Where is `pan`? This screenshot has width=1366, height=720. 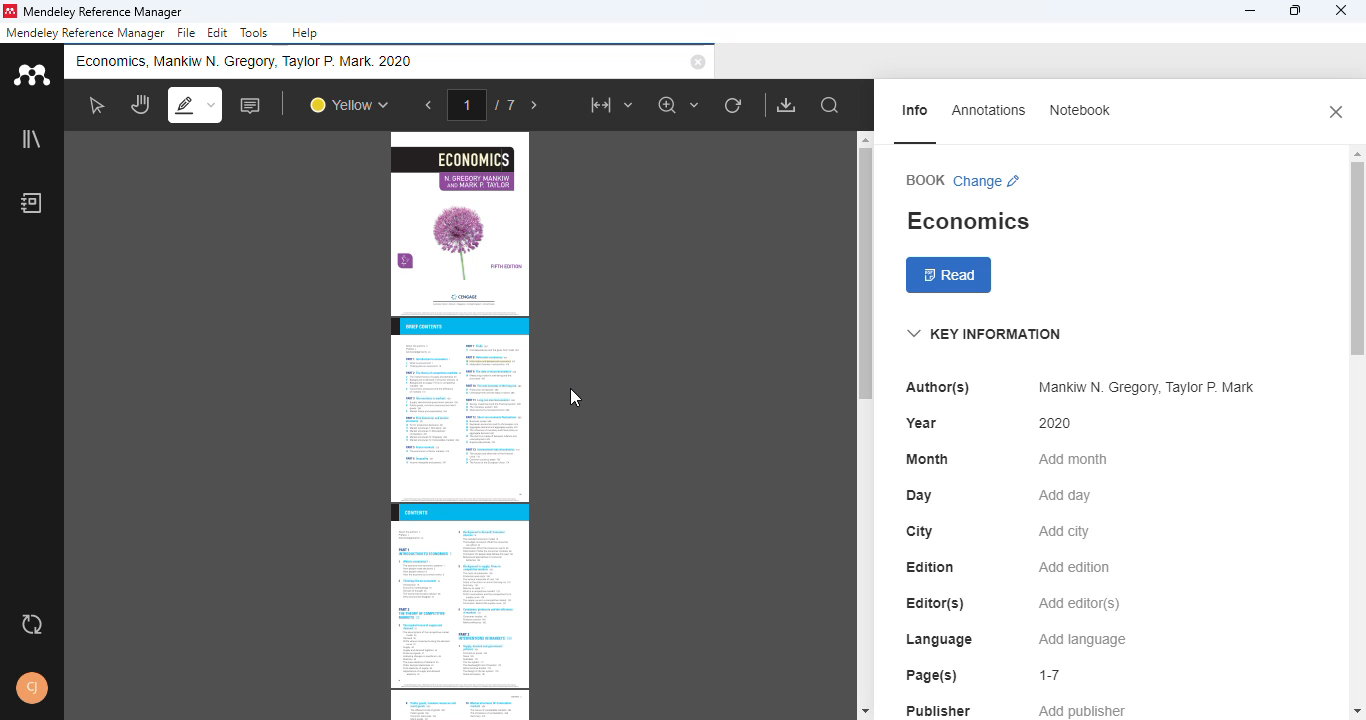 pan is located at coordinates (139, 105).